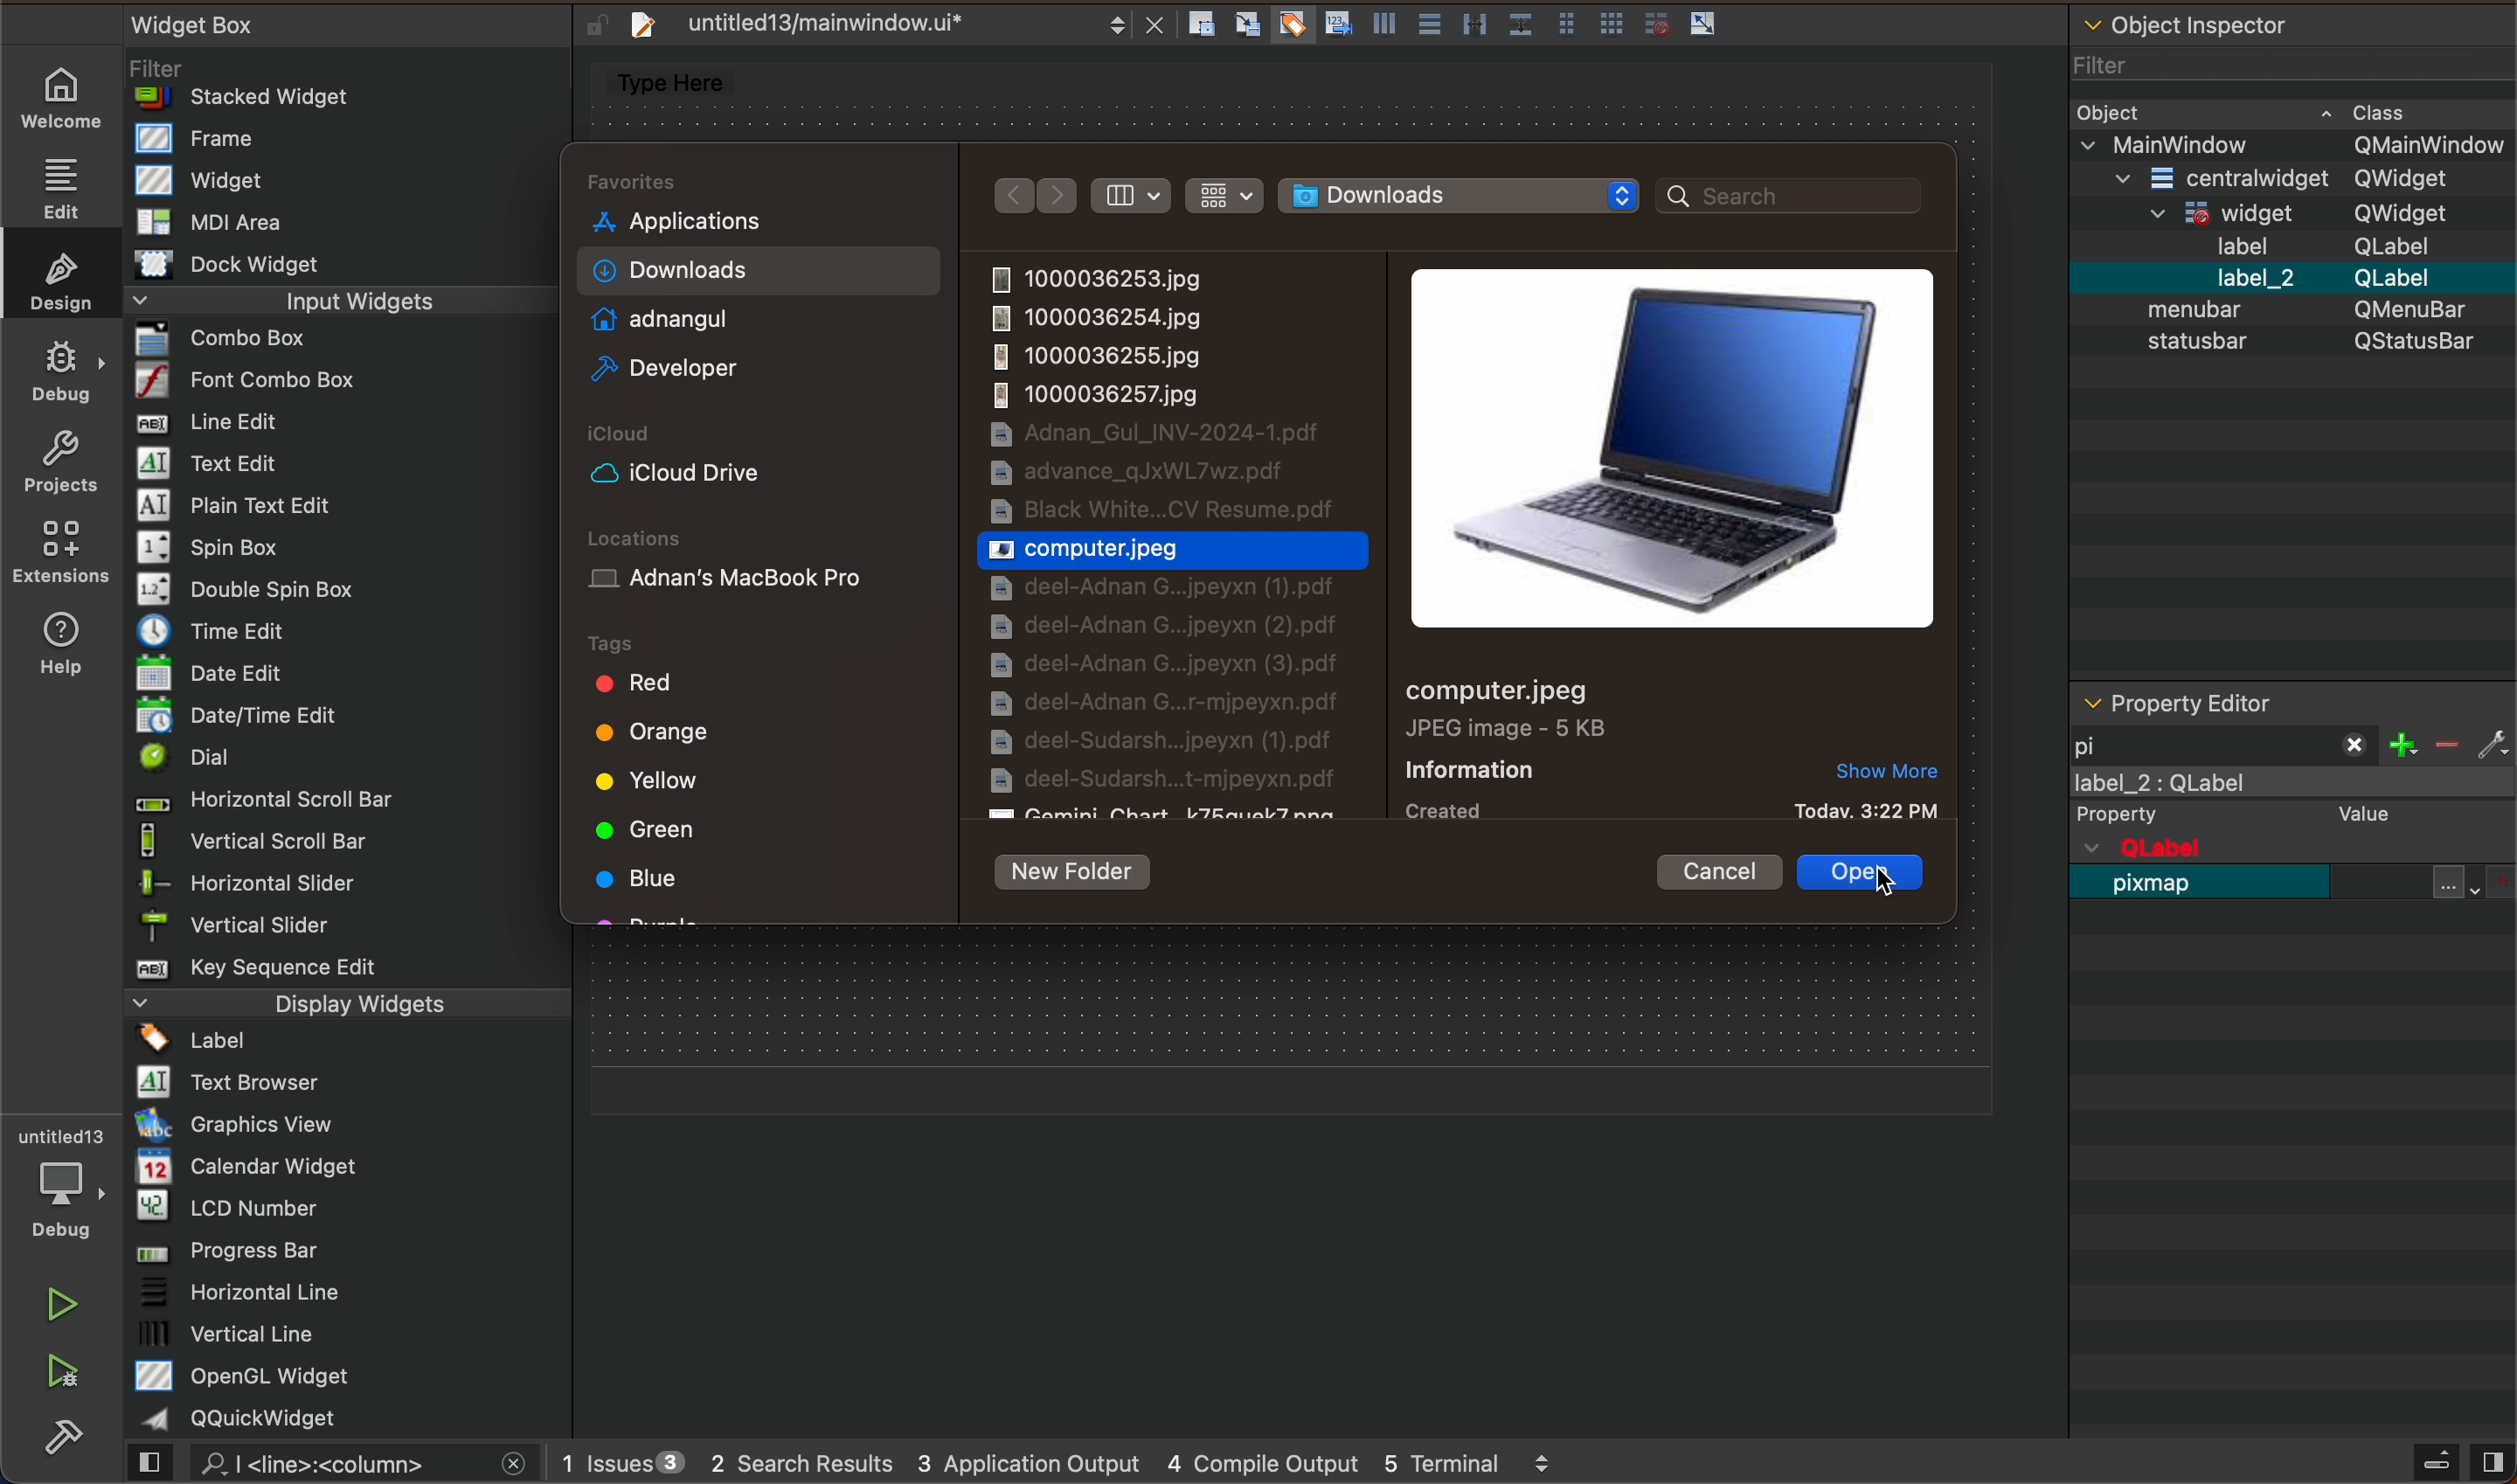 Image resolution: width=2517 pixels, height=1484 pixels. I want to click on logs, so click(1069, 1466).